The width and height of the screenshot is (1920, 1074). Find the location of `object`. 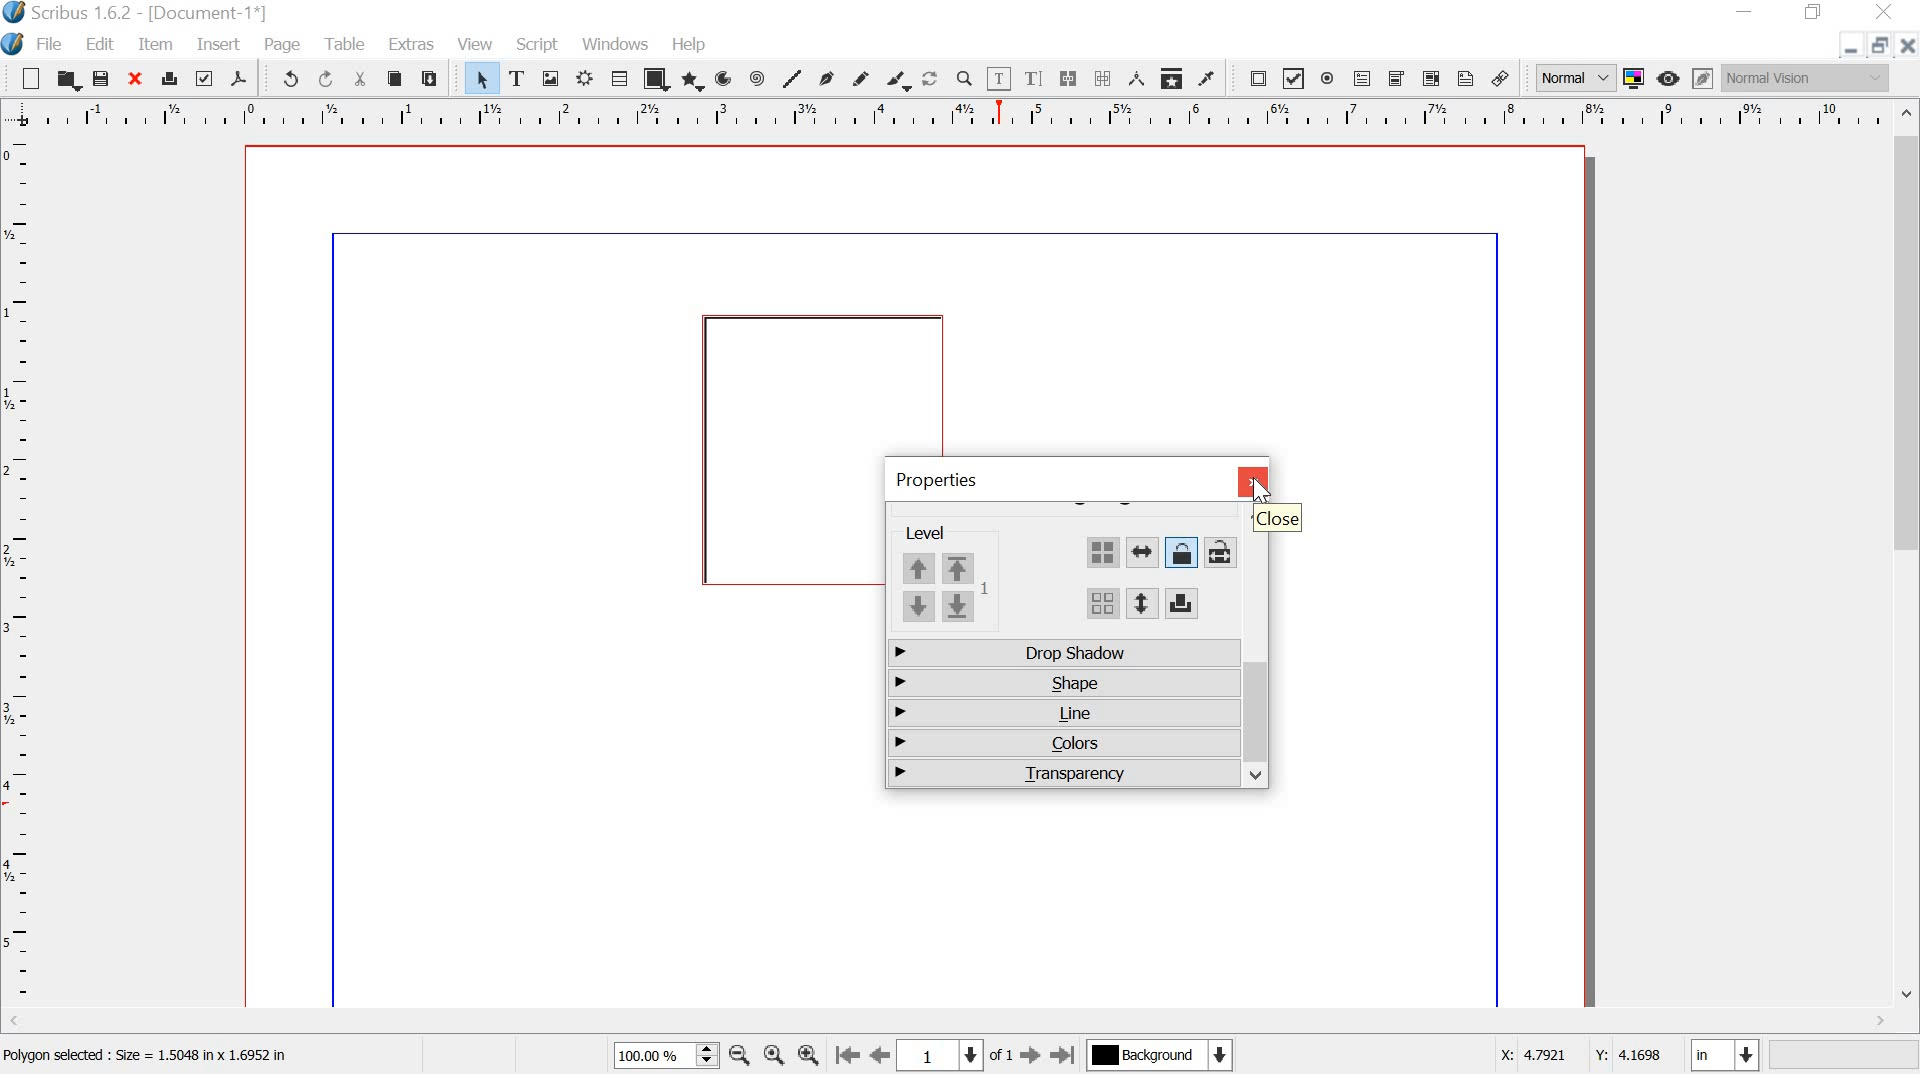

object is located at coordinates (785, 448).